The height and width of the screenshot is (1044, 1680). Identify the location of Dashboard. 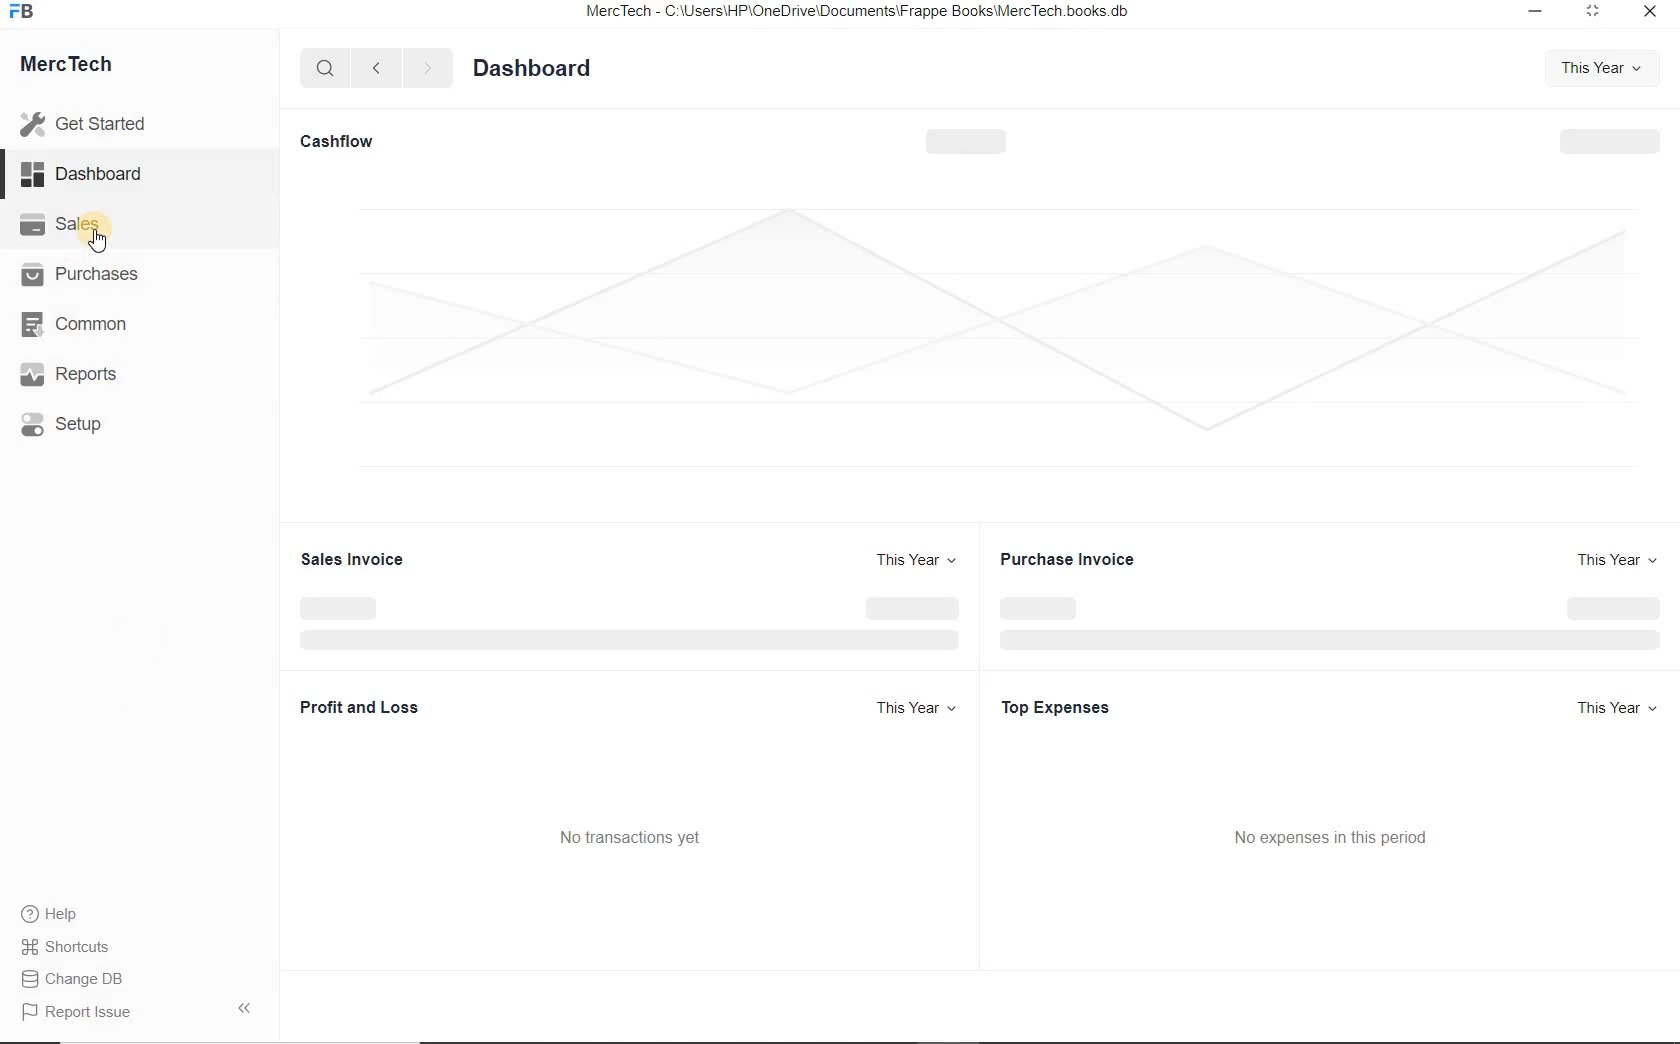
(534, 67).